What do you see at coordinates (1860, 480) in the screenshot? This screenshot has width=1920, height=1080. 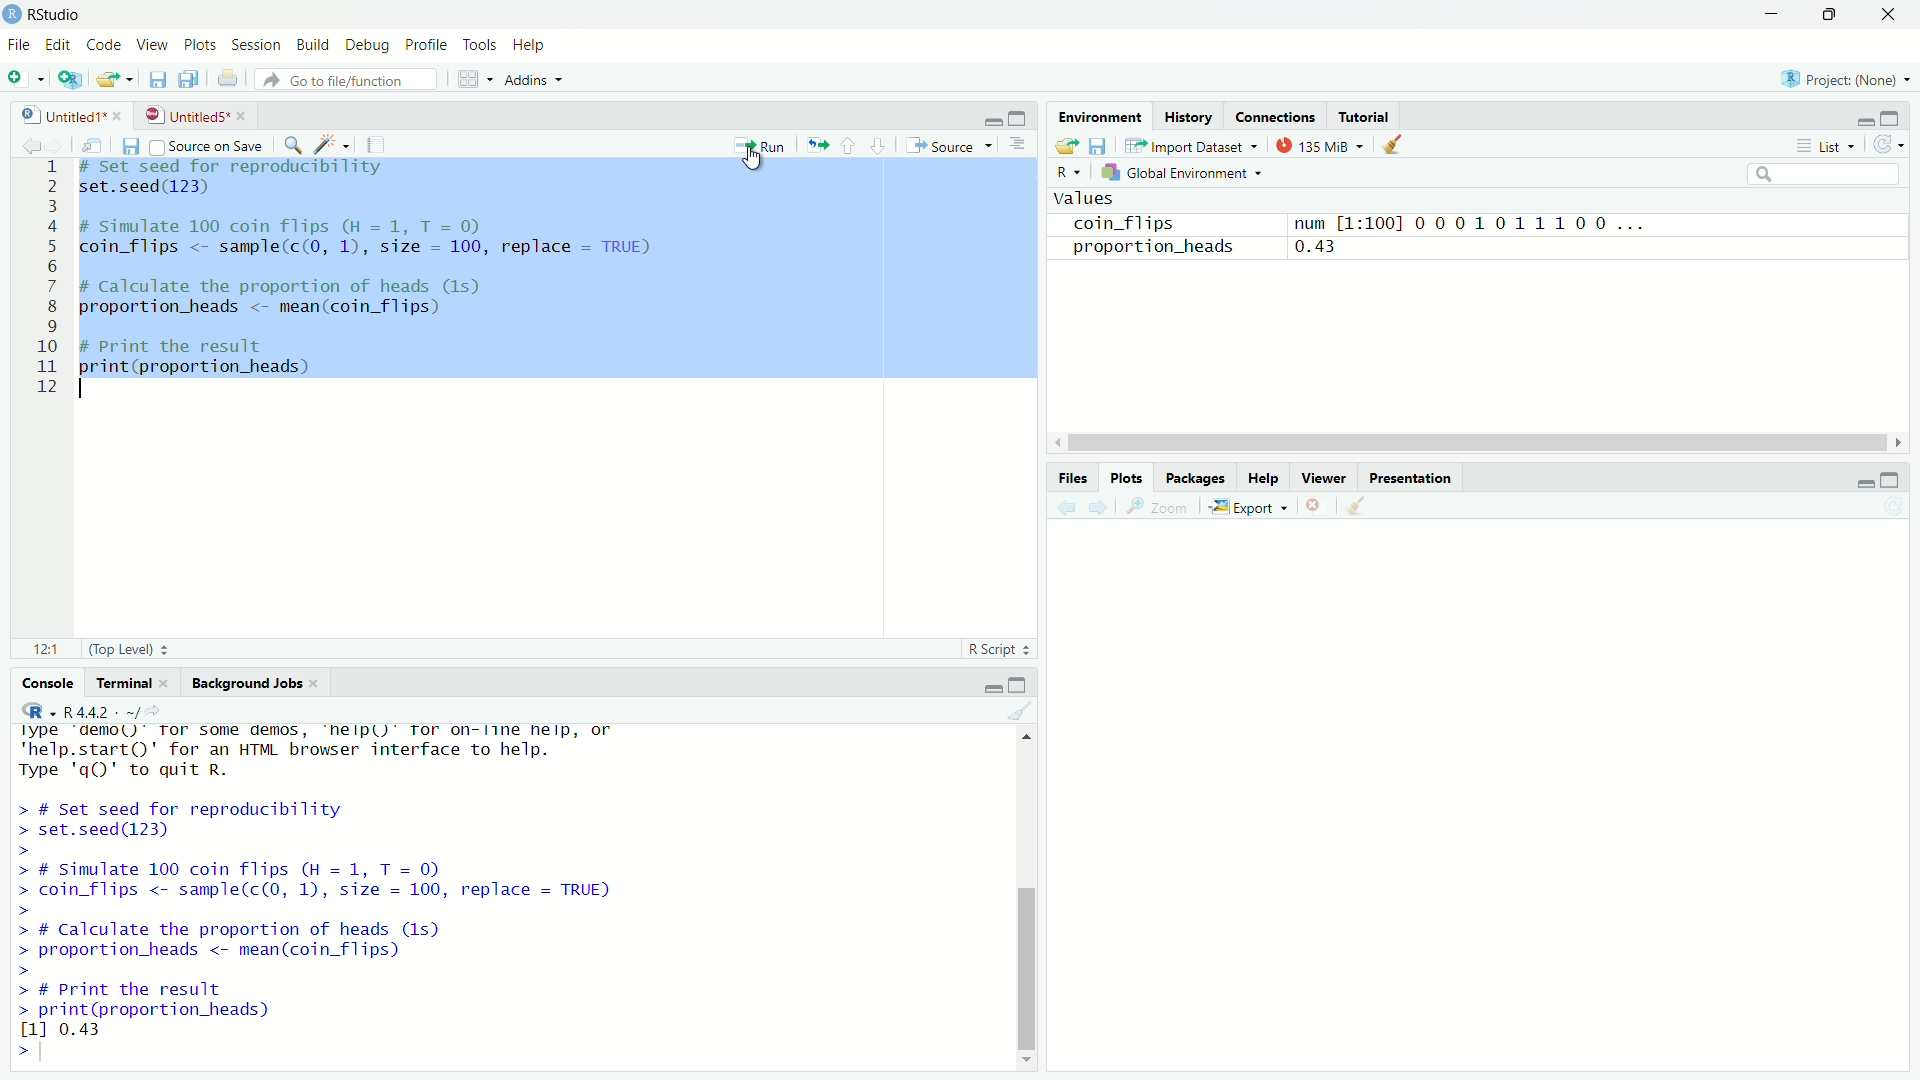 I see `minimize` at bounding box center [1860, 480].